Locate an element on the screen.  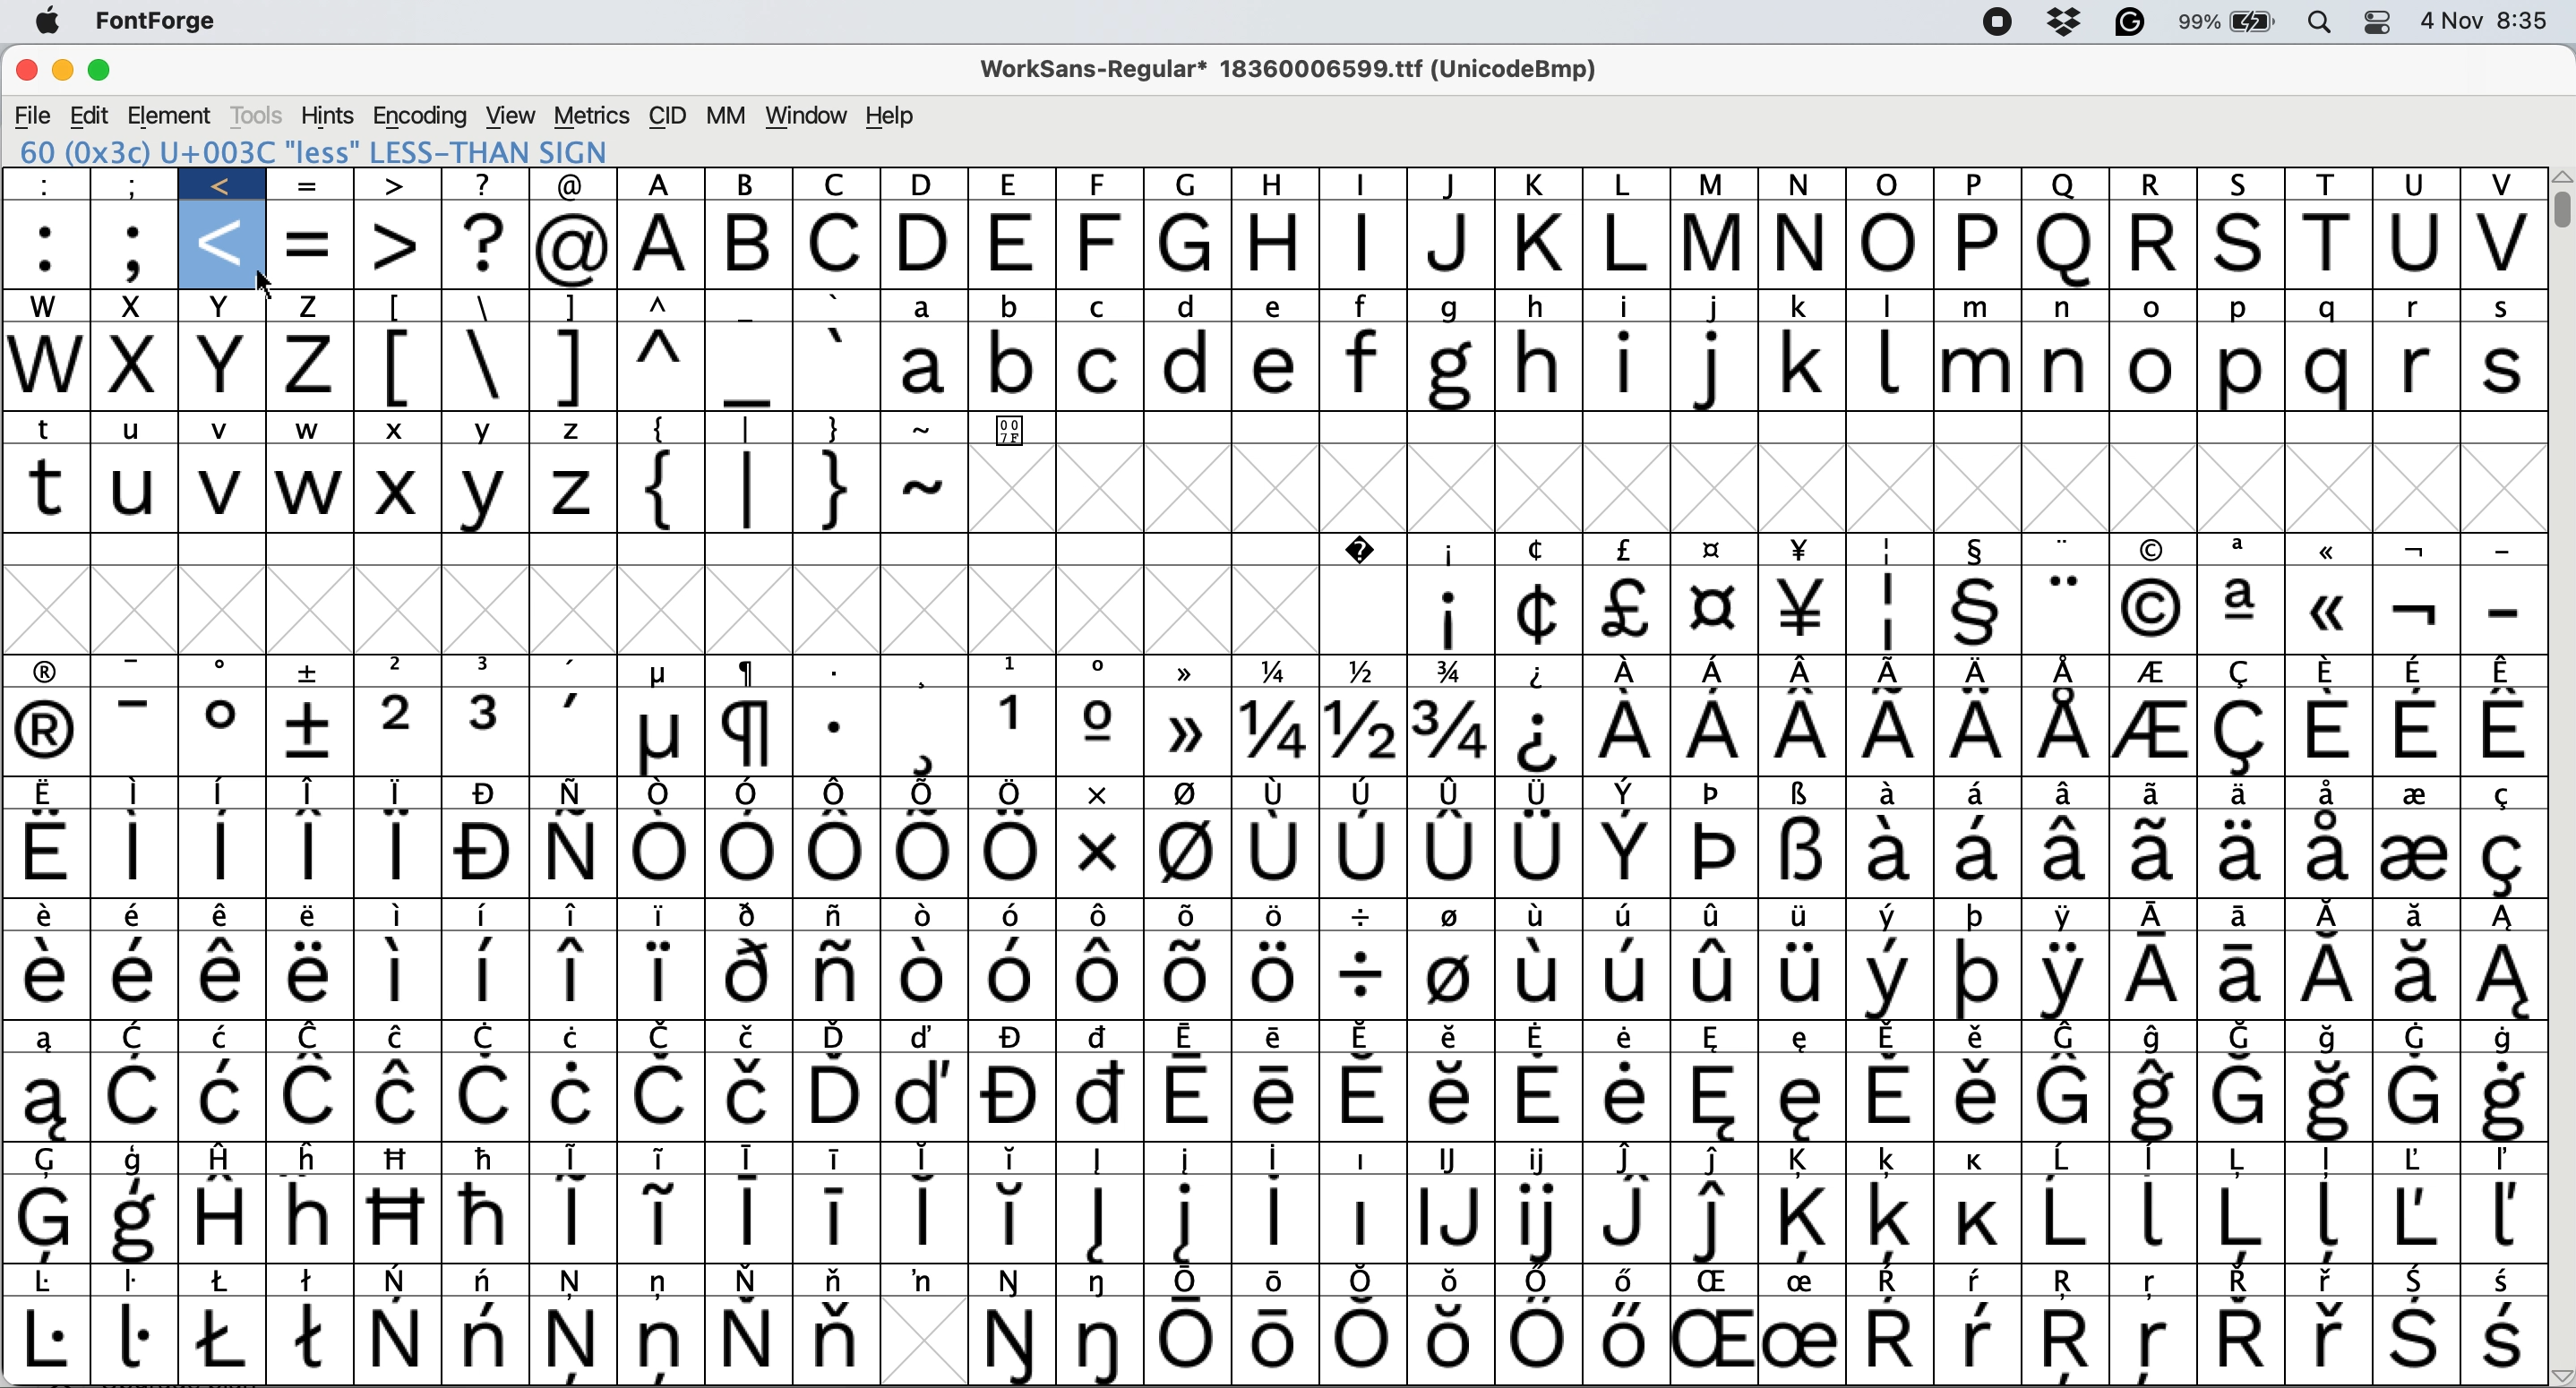
Z is located at coordinates (577, 491).